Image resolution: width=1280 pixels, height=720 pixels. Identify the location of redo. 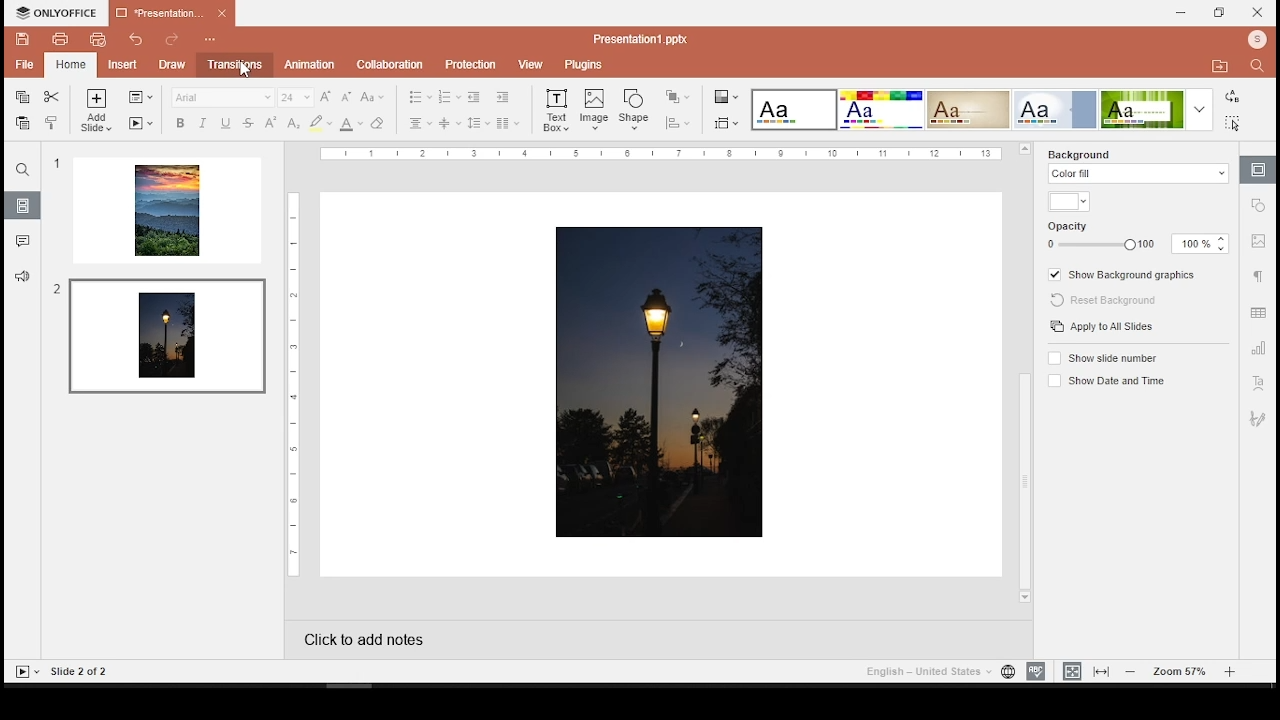
(170, 37).